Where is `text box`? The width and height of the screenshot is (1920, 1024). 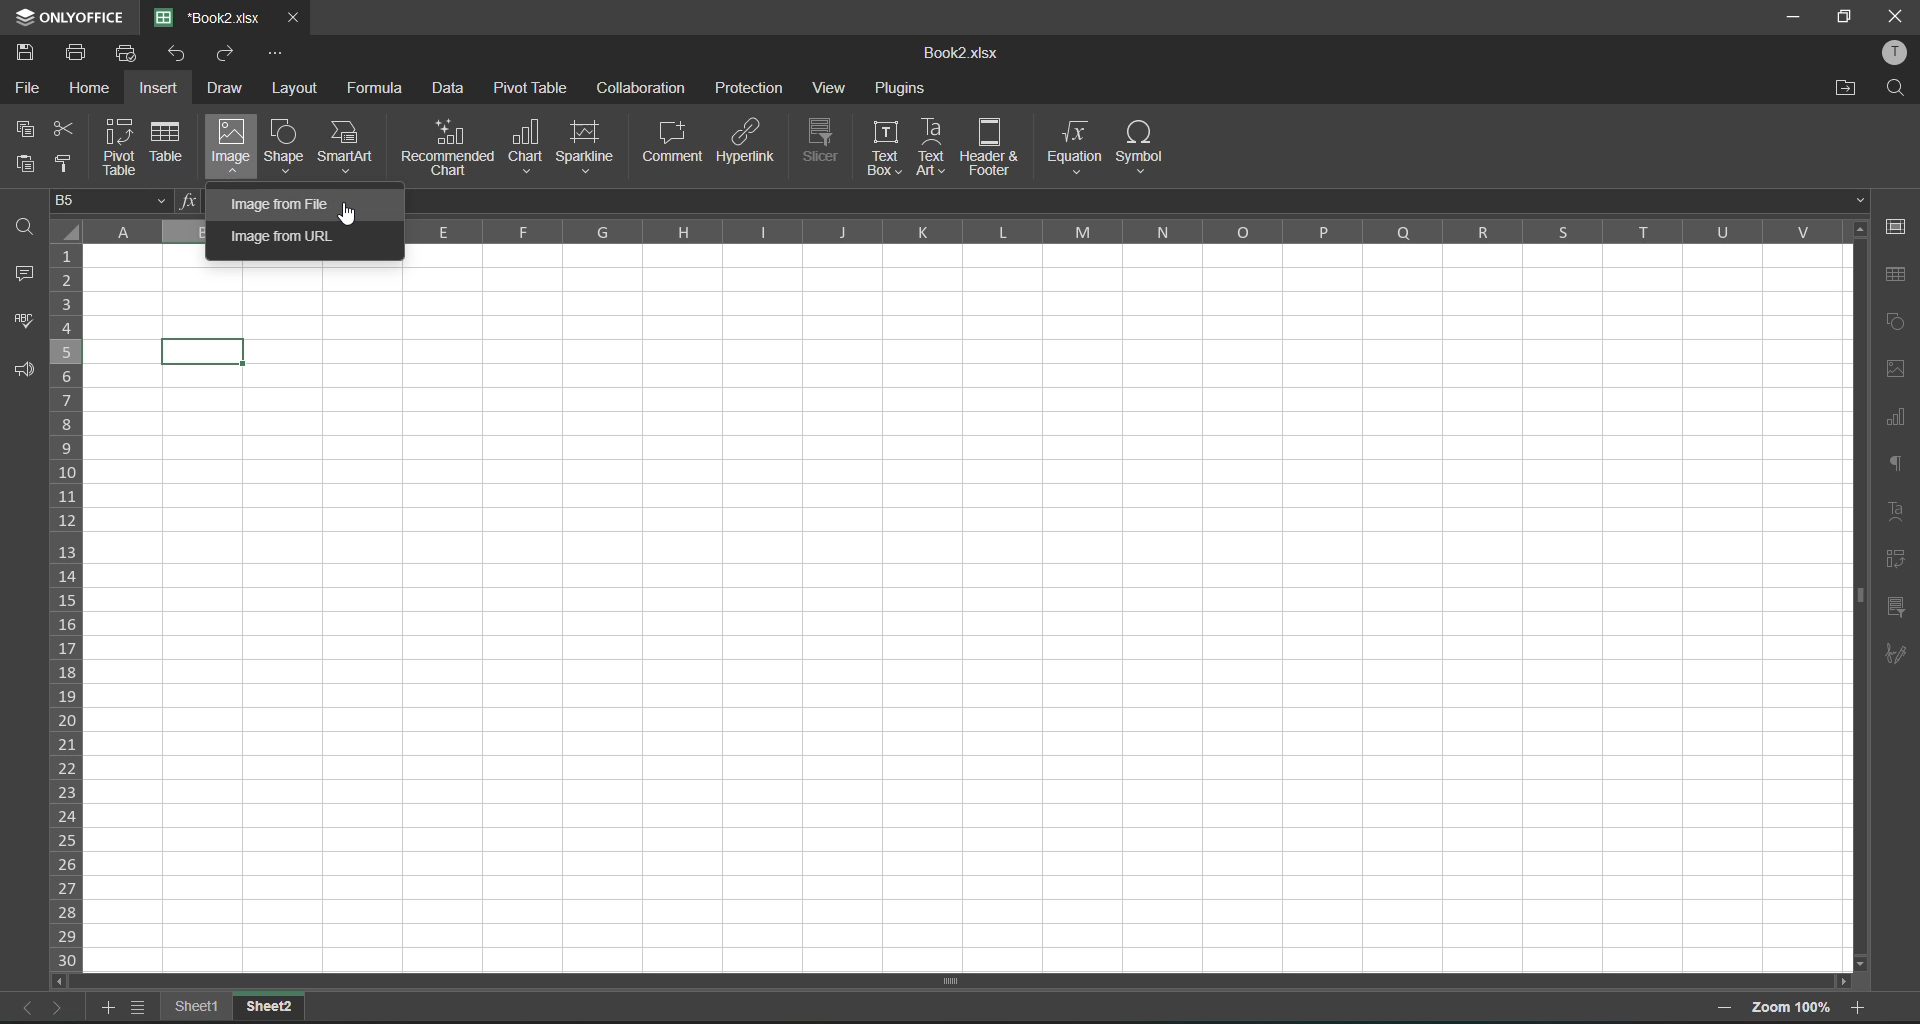
text box is located at coordinates (888, 147).